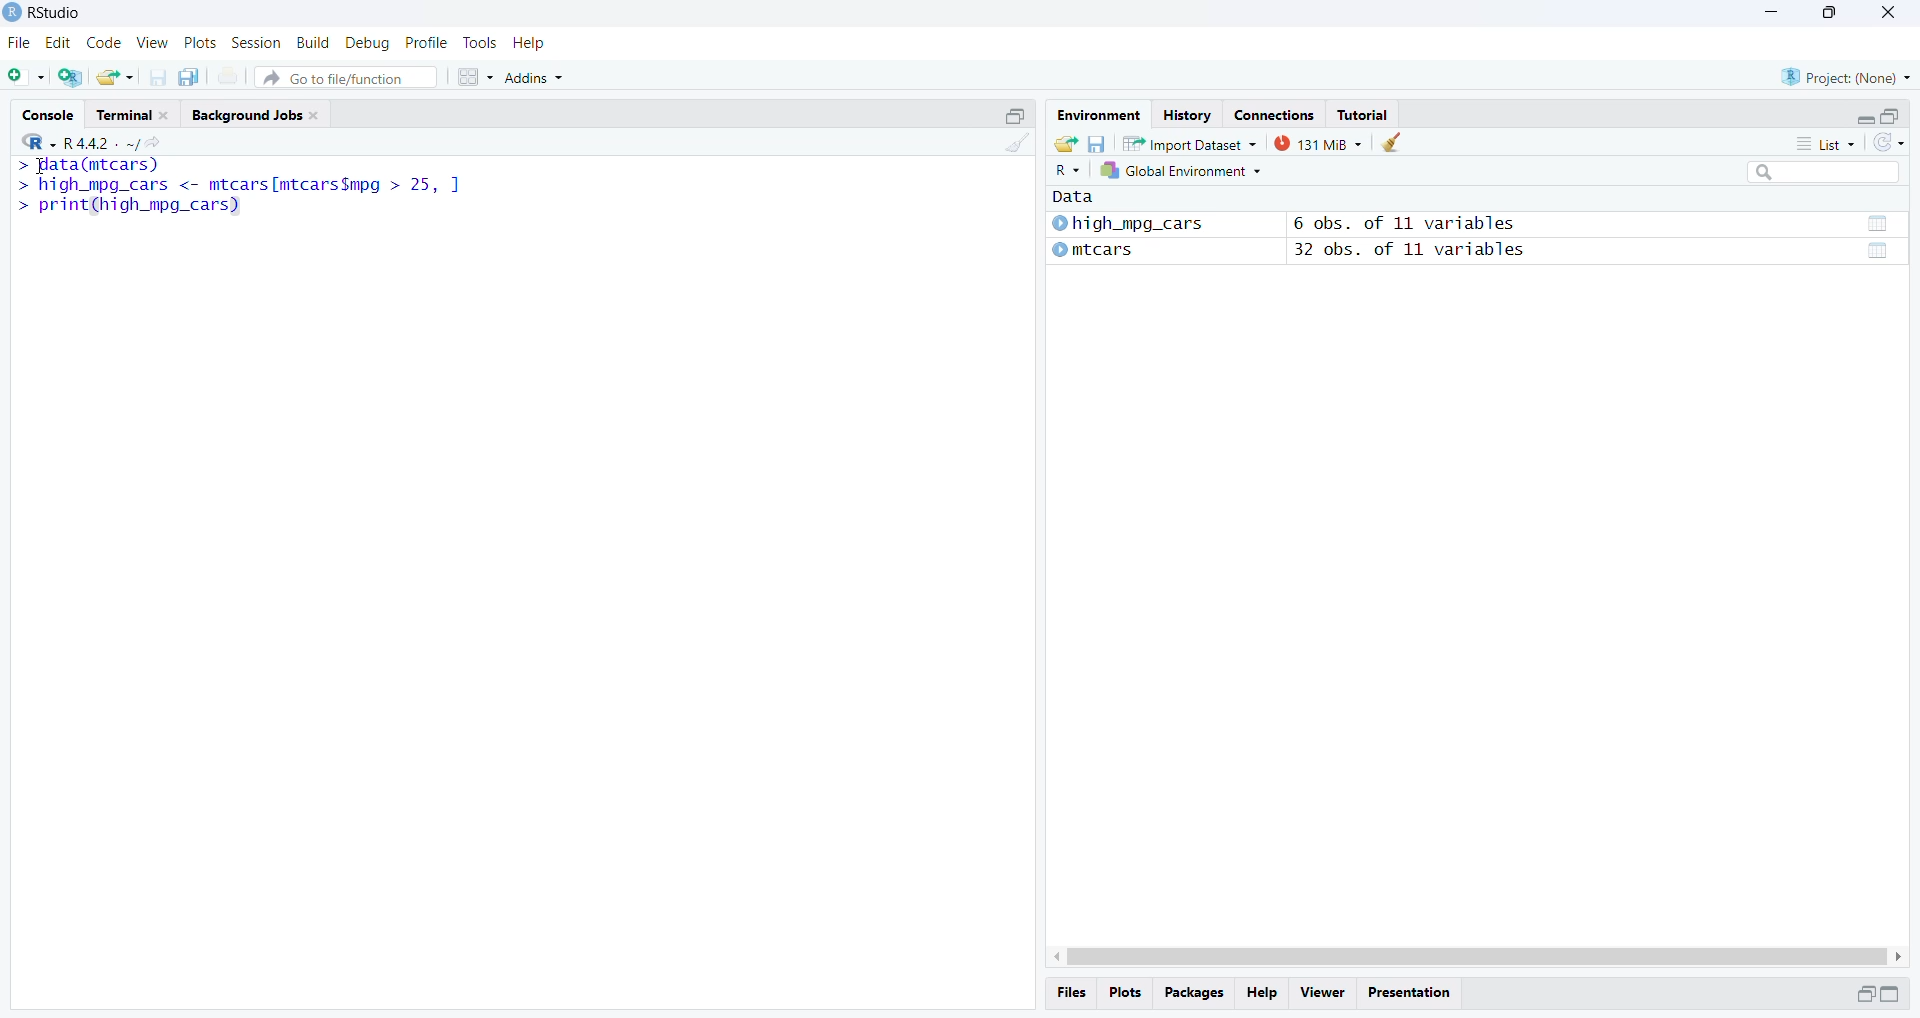 Image resolution: width=1920 pixels, height=1018 pixels. Describe the element at coordinates (1316, 144) in the screenshot. I see `125 MiB` at that location.